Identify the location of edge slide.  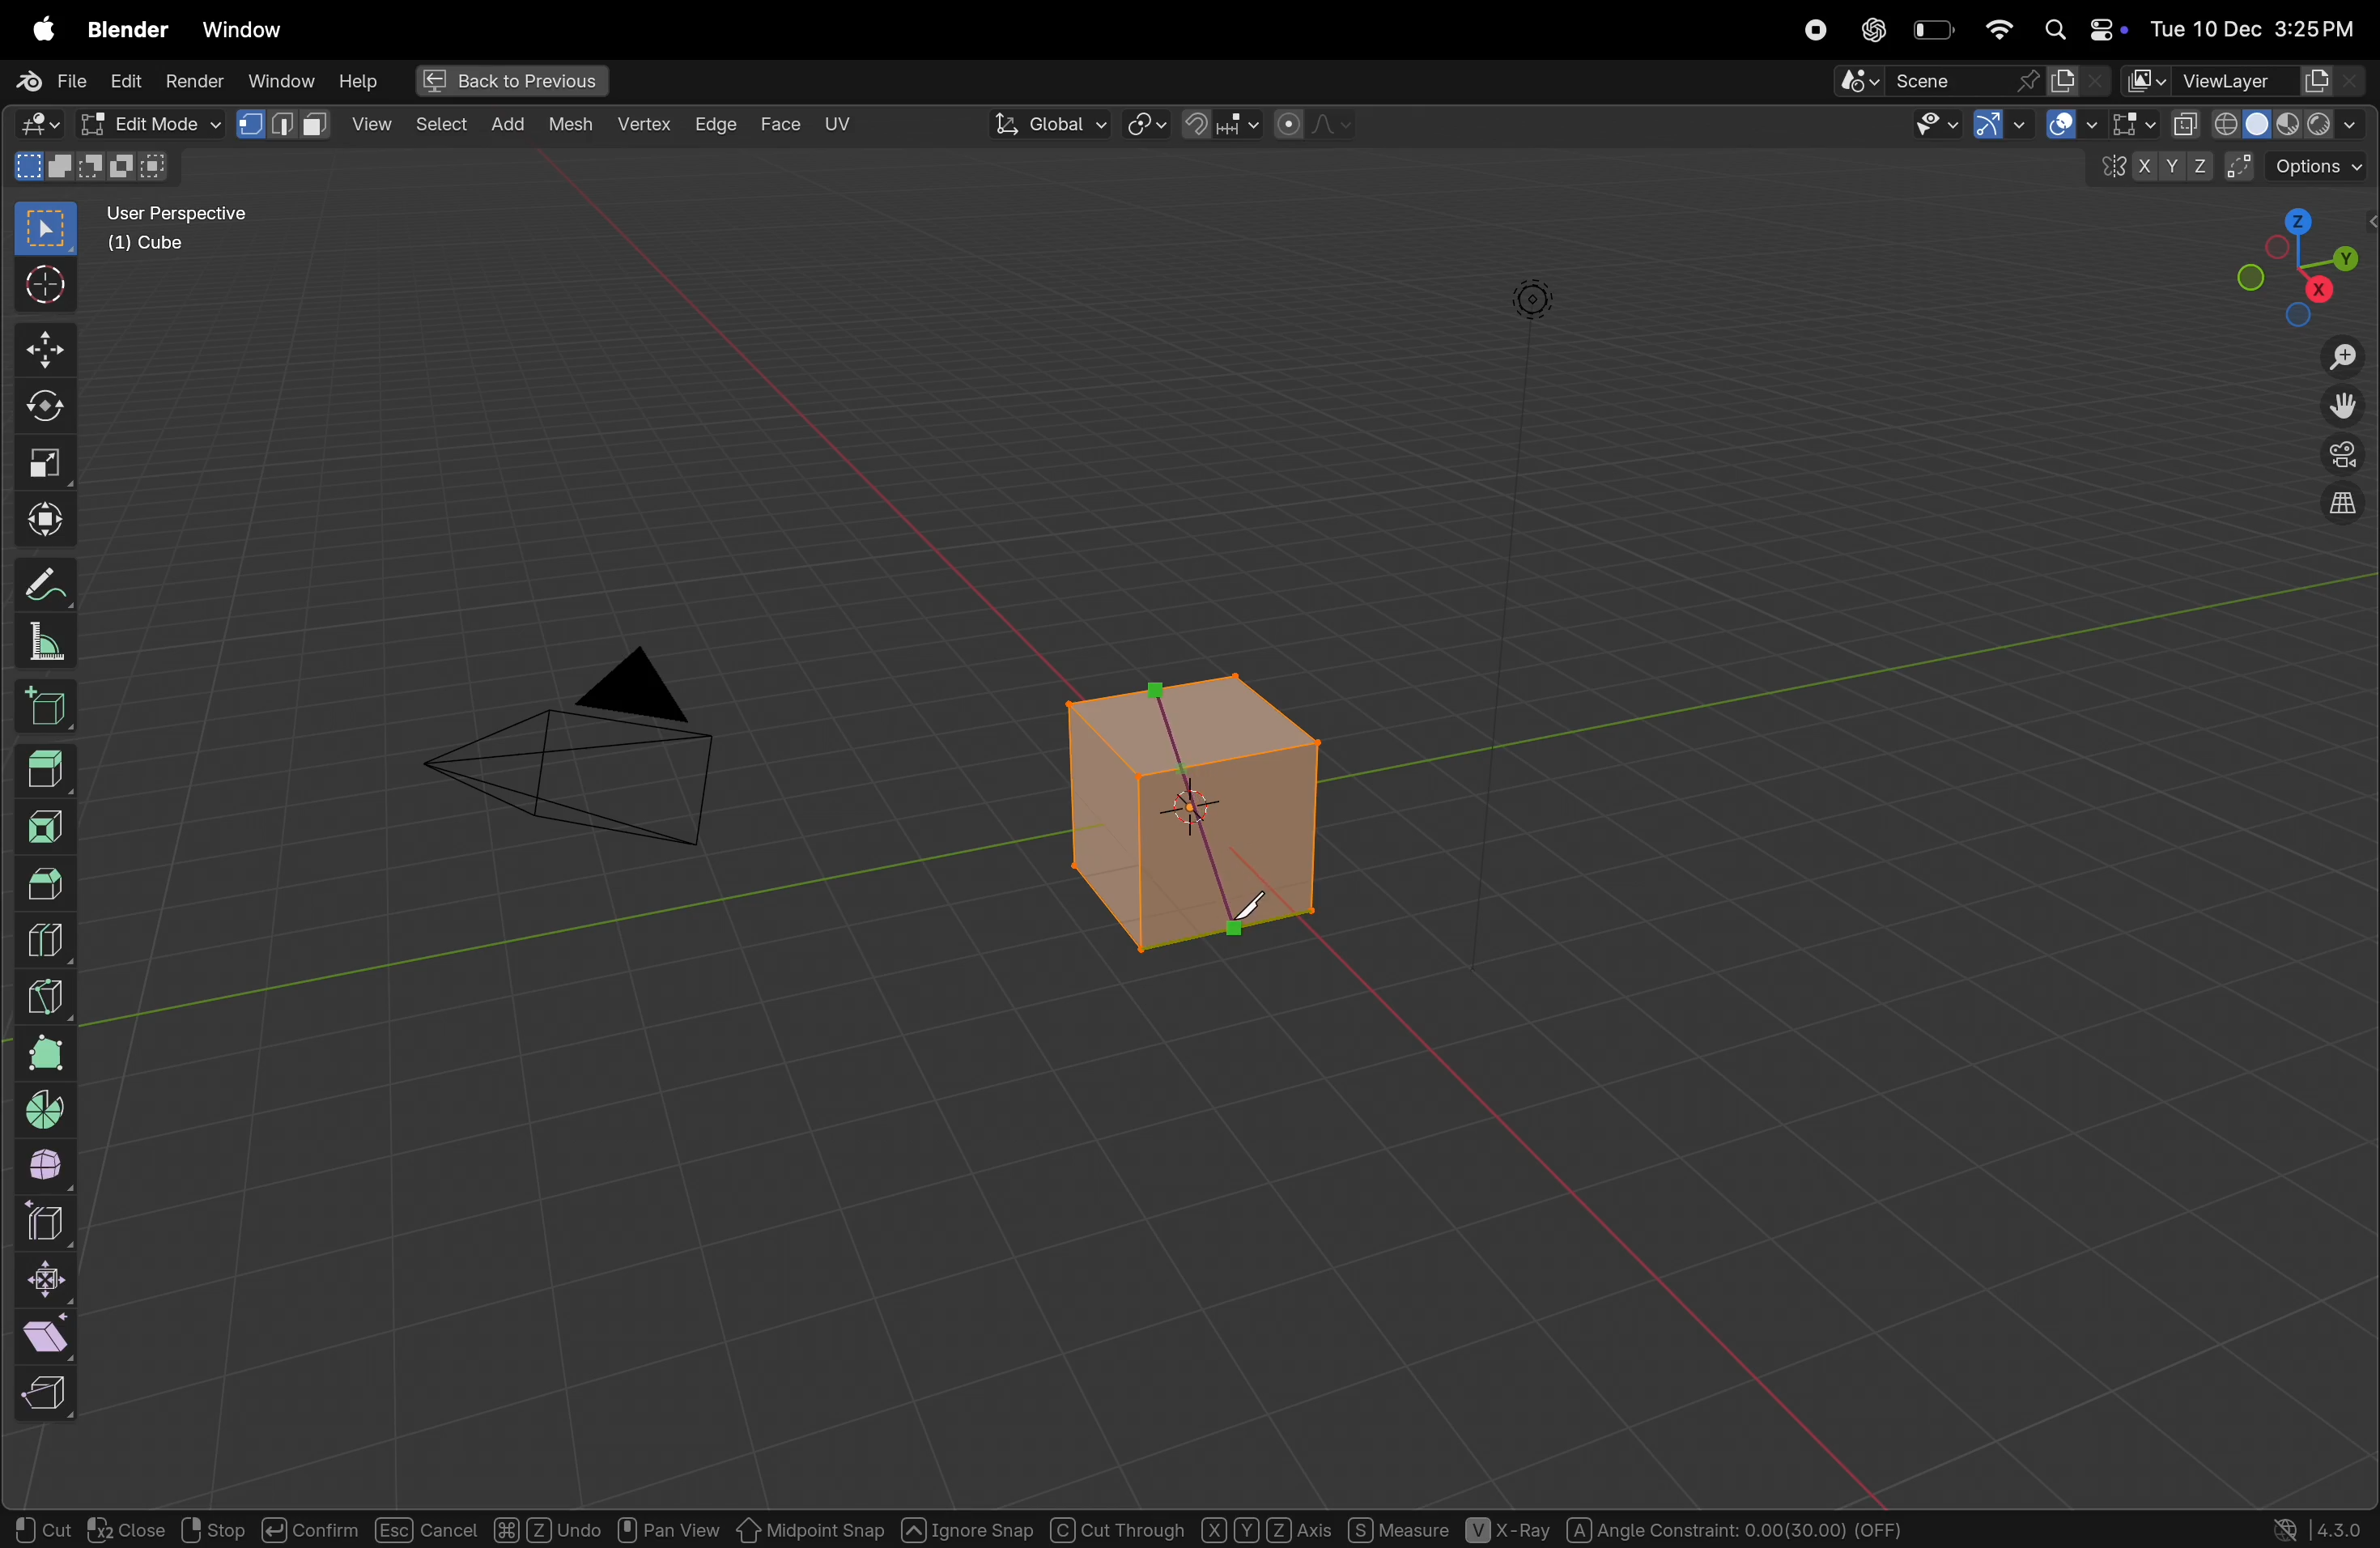
(50, 1223).